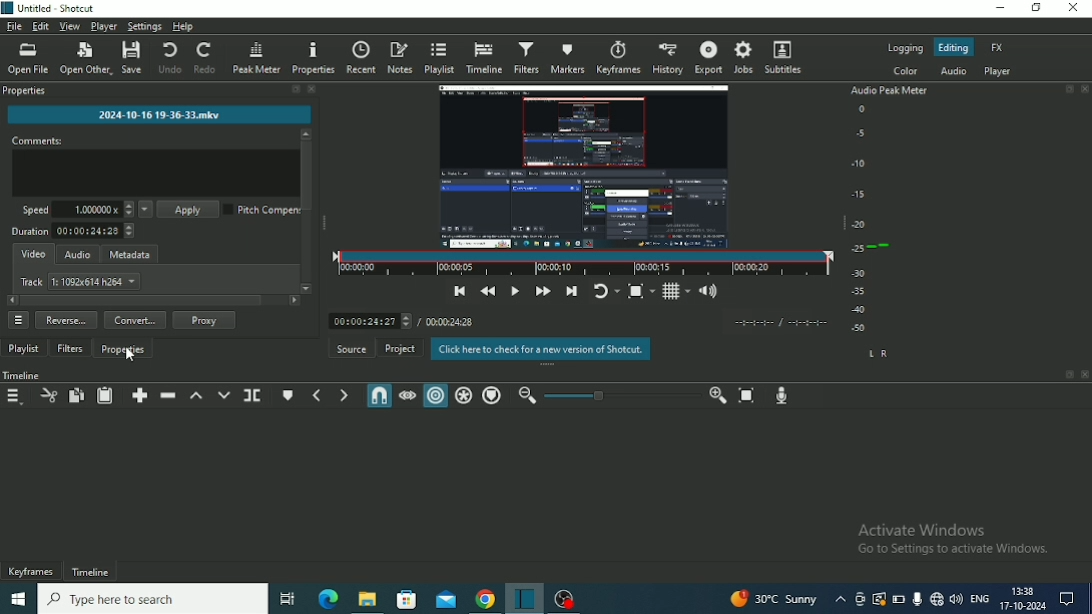 This screenshot has height=614, width=1092. What do you see at coordinates (525, 55) in the screenshot?
I see `Filters` at bounding box center [525, 55].